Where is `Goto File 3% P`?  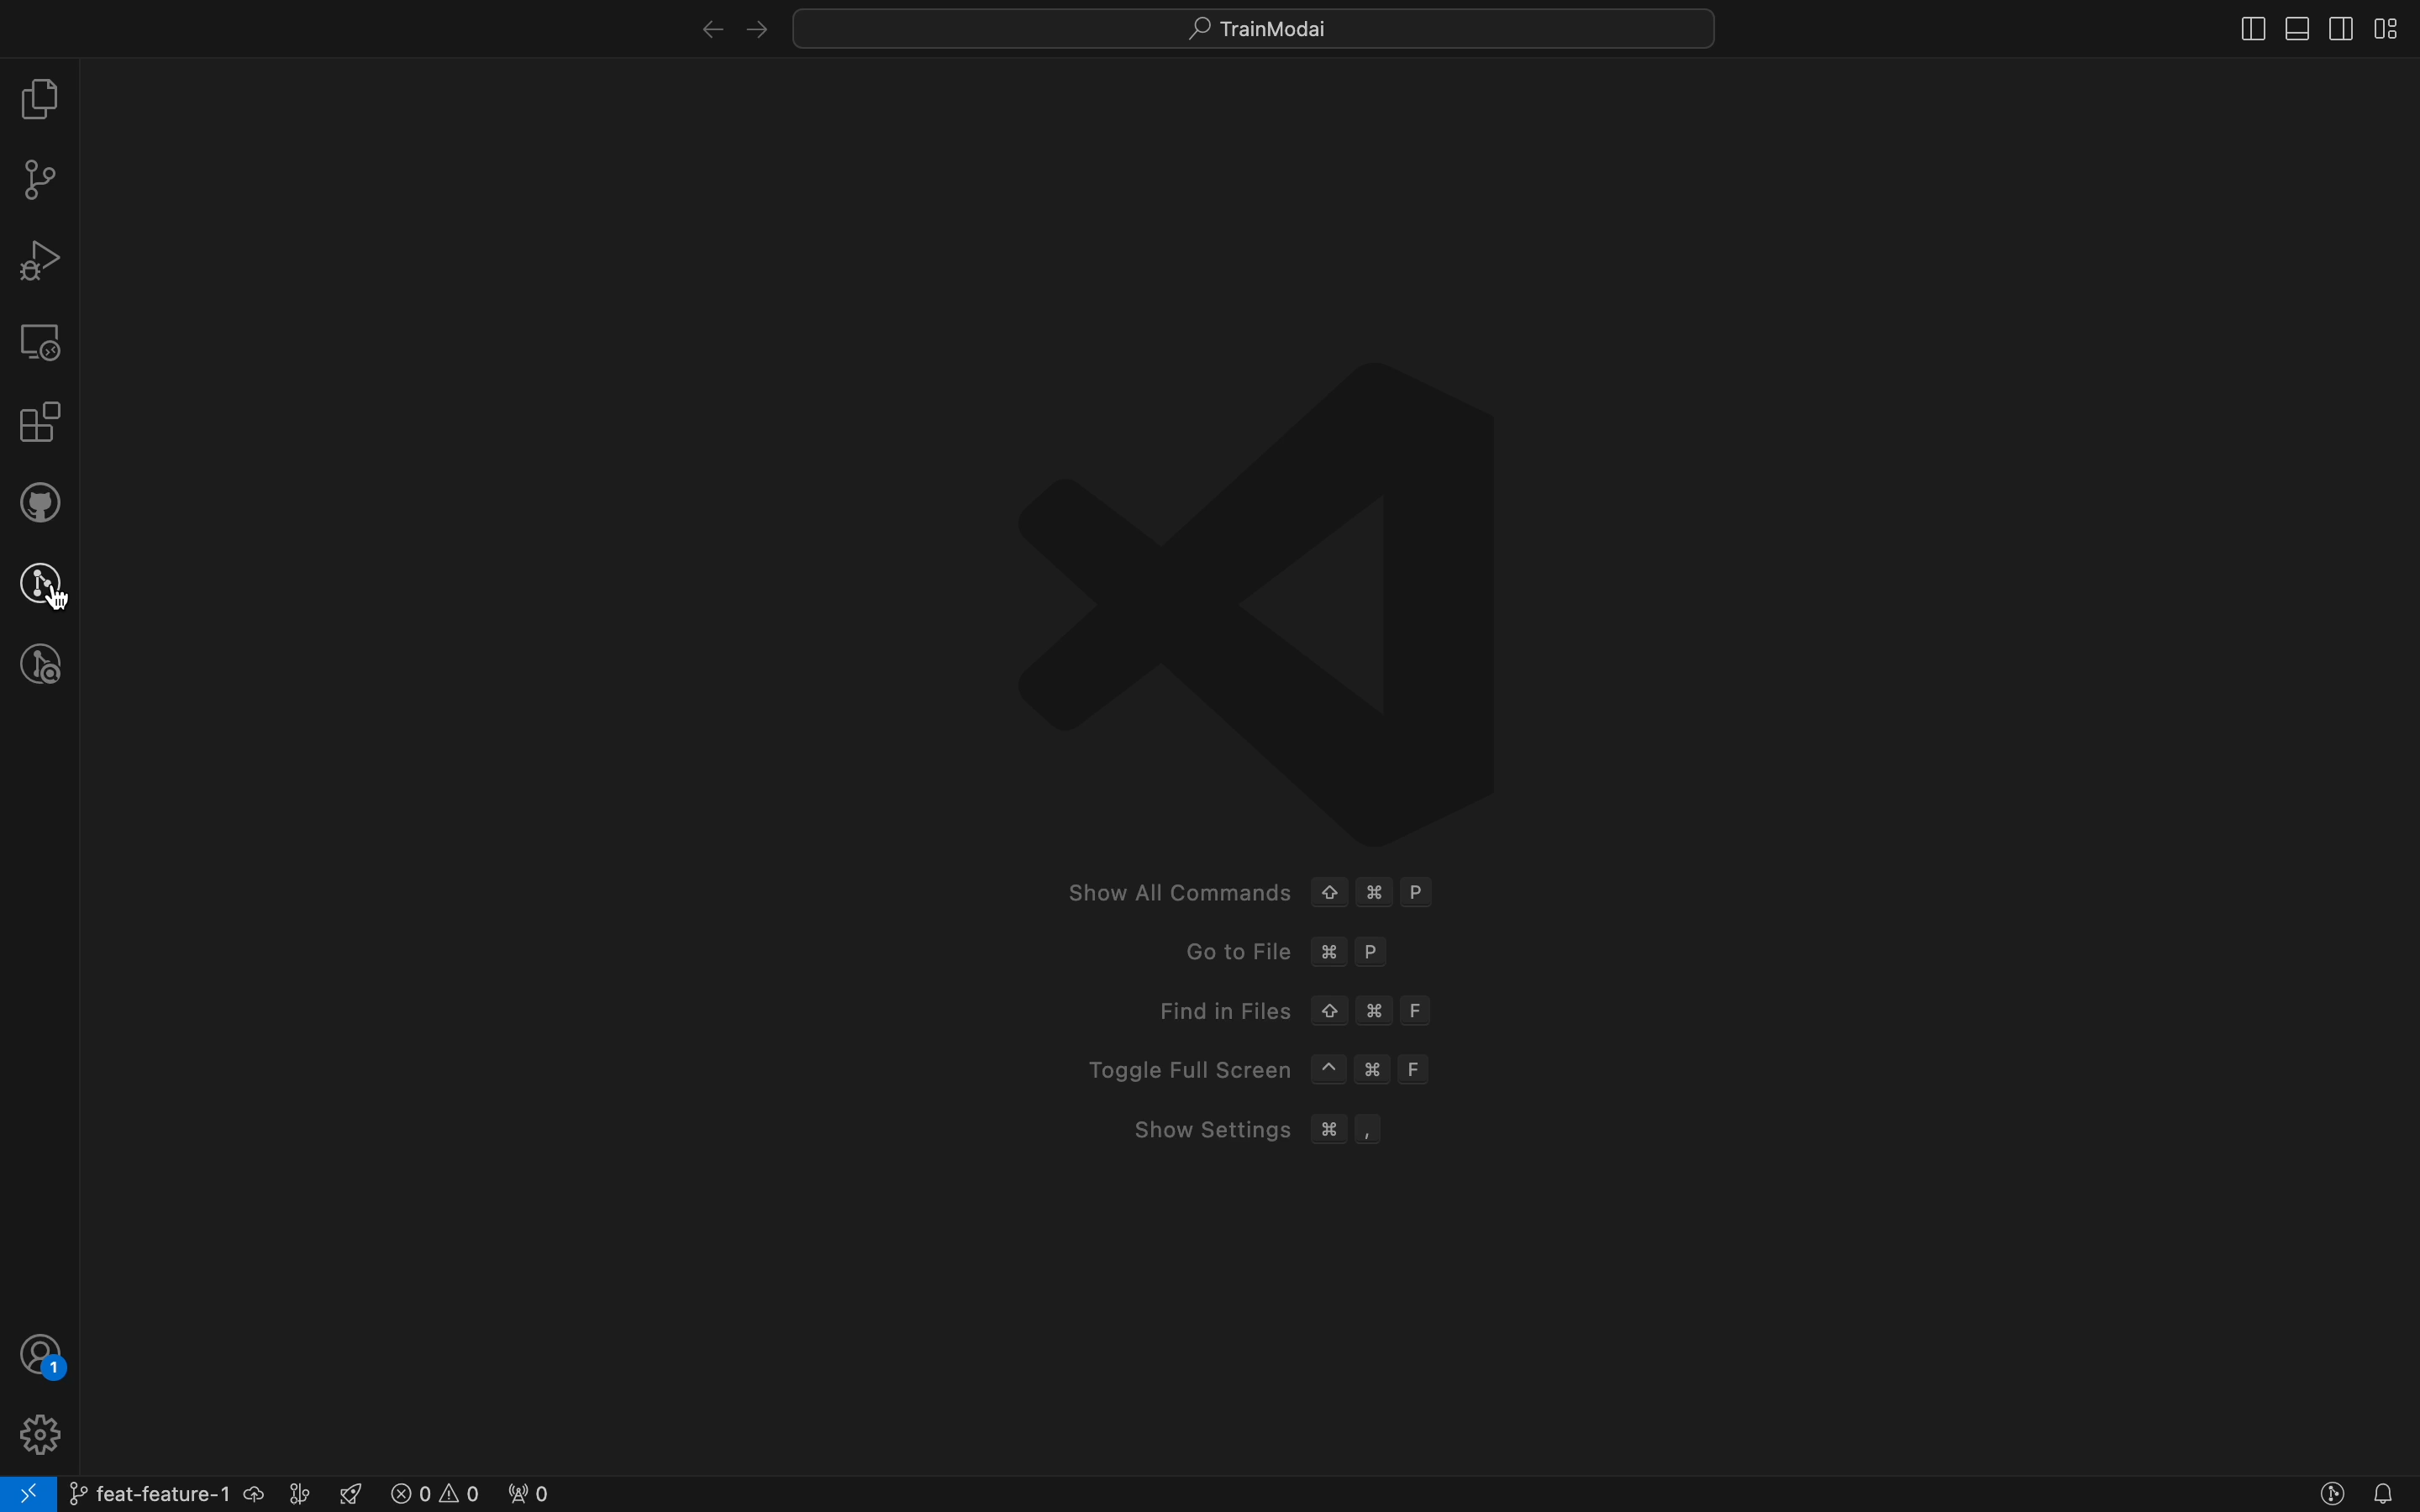 Goto File 3% P is located at coordinates (1291, 947).